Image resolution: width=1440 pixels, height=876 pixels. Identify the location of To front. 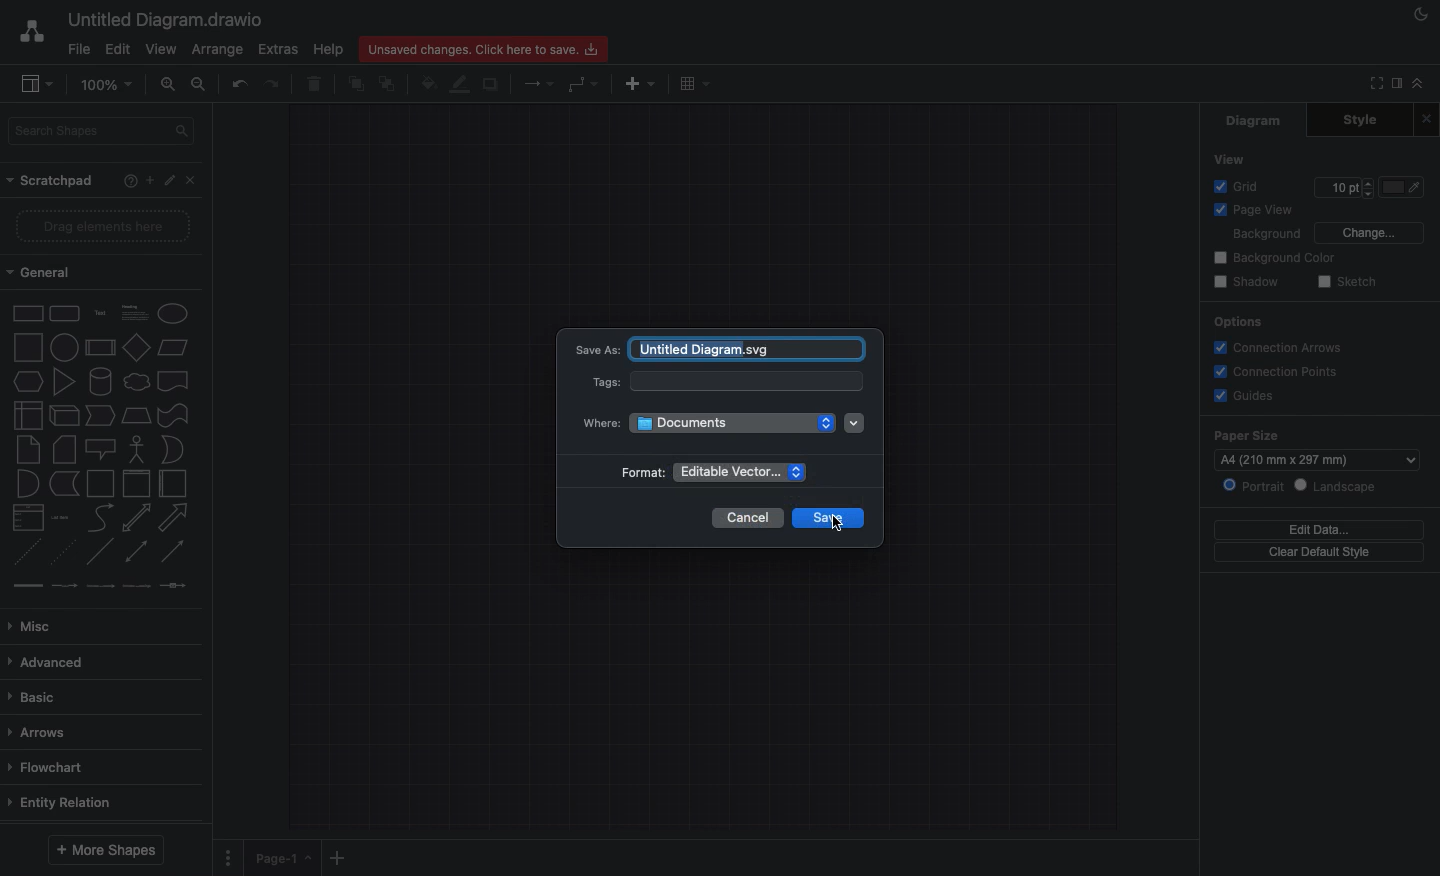
(354, 87).